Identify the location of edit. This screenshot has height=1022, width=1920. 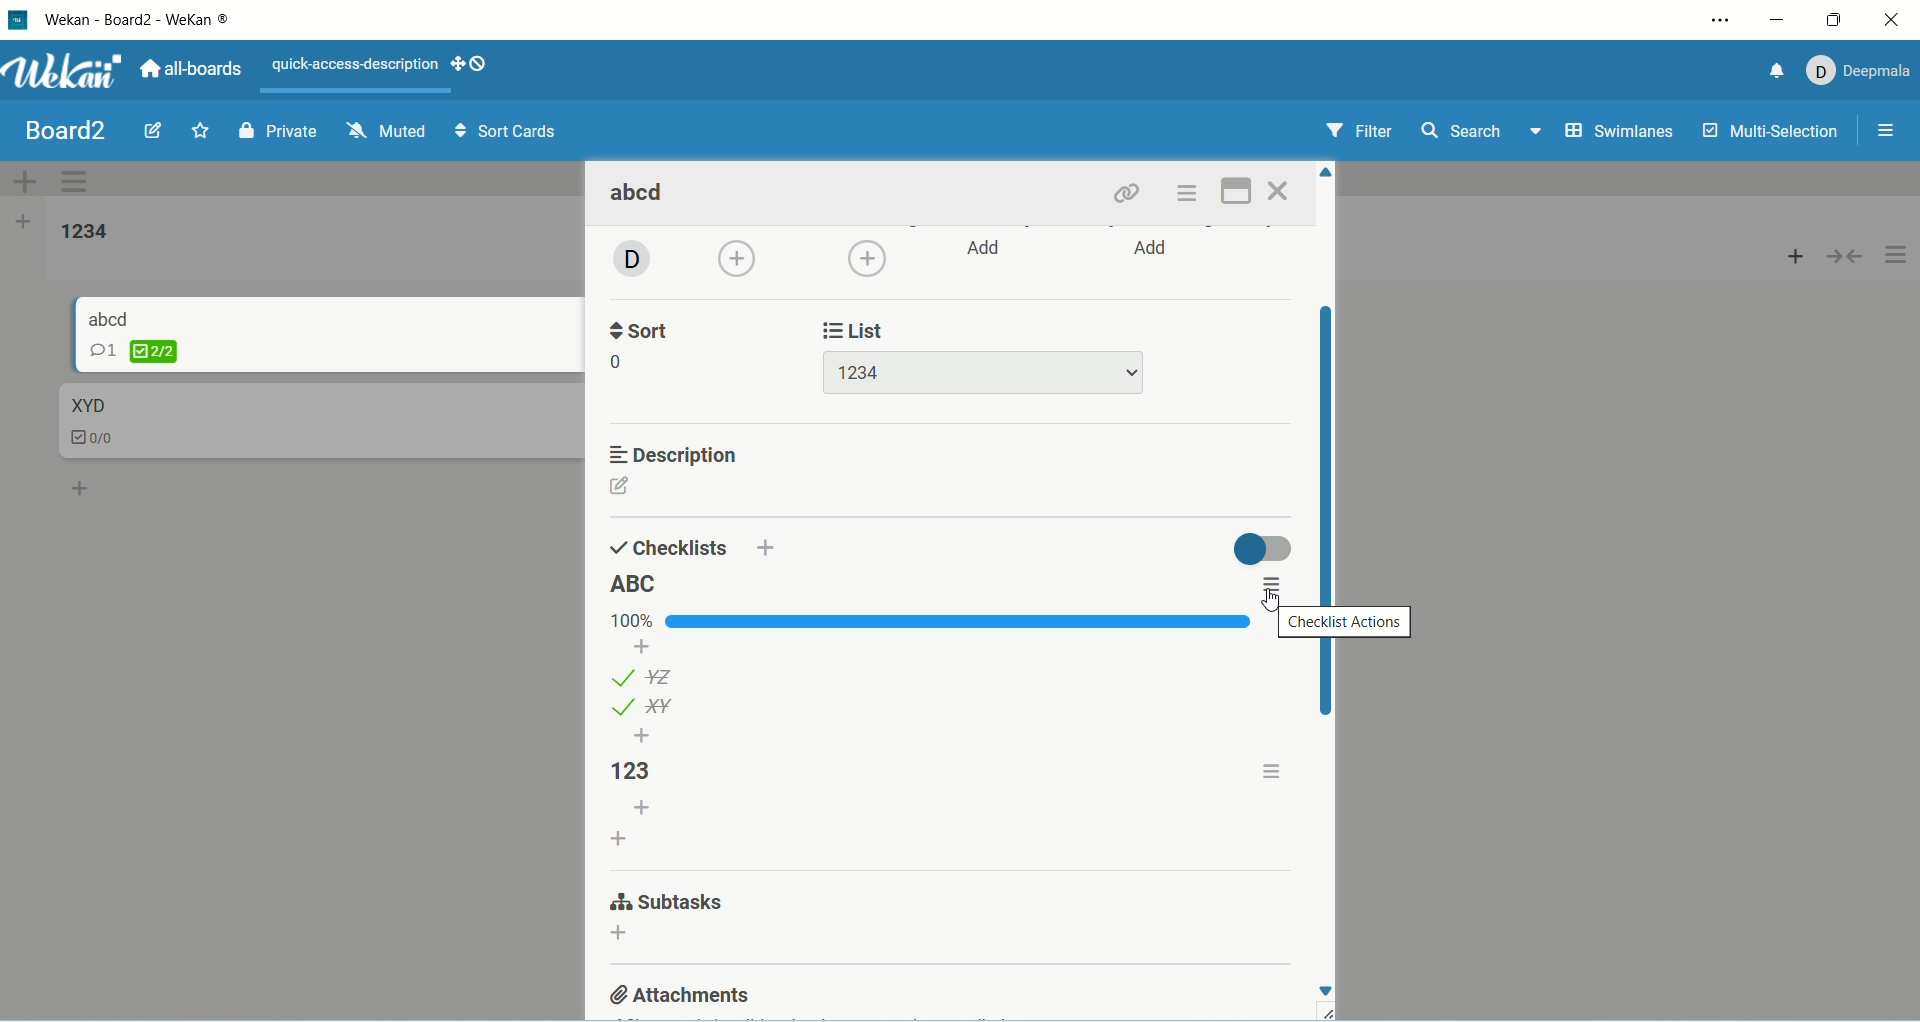
(621, 486).